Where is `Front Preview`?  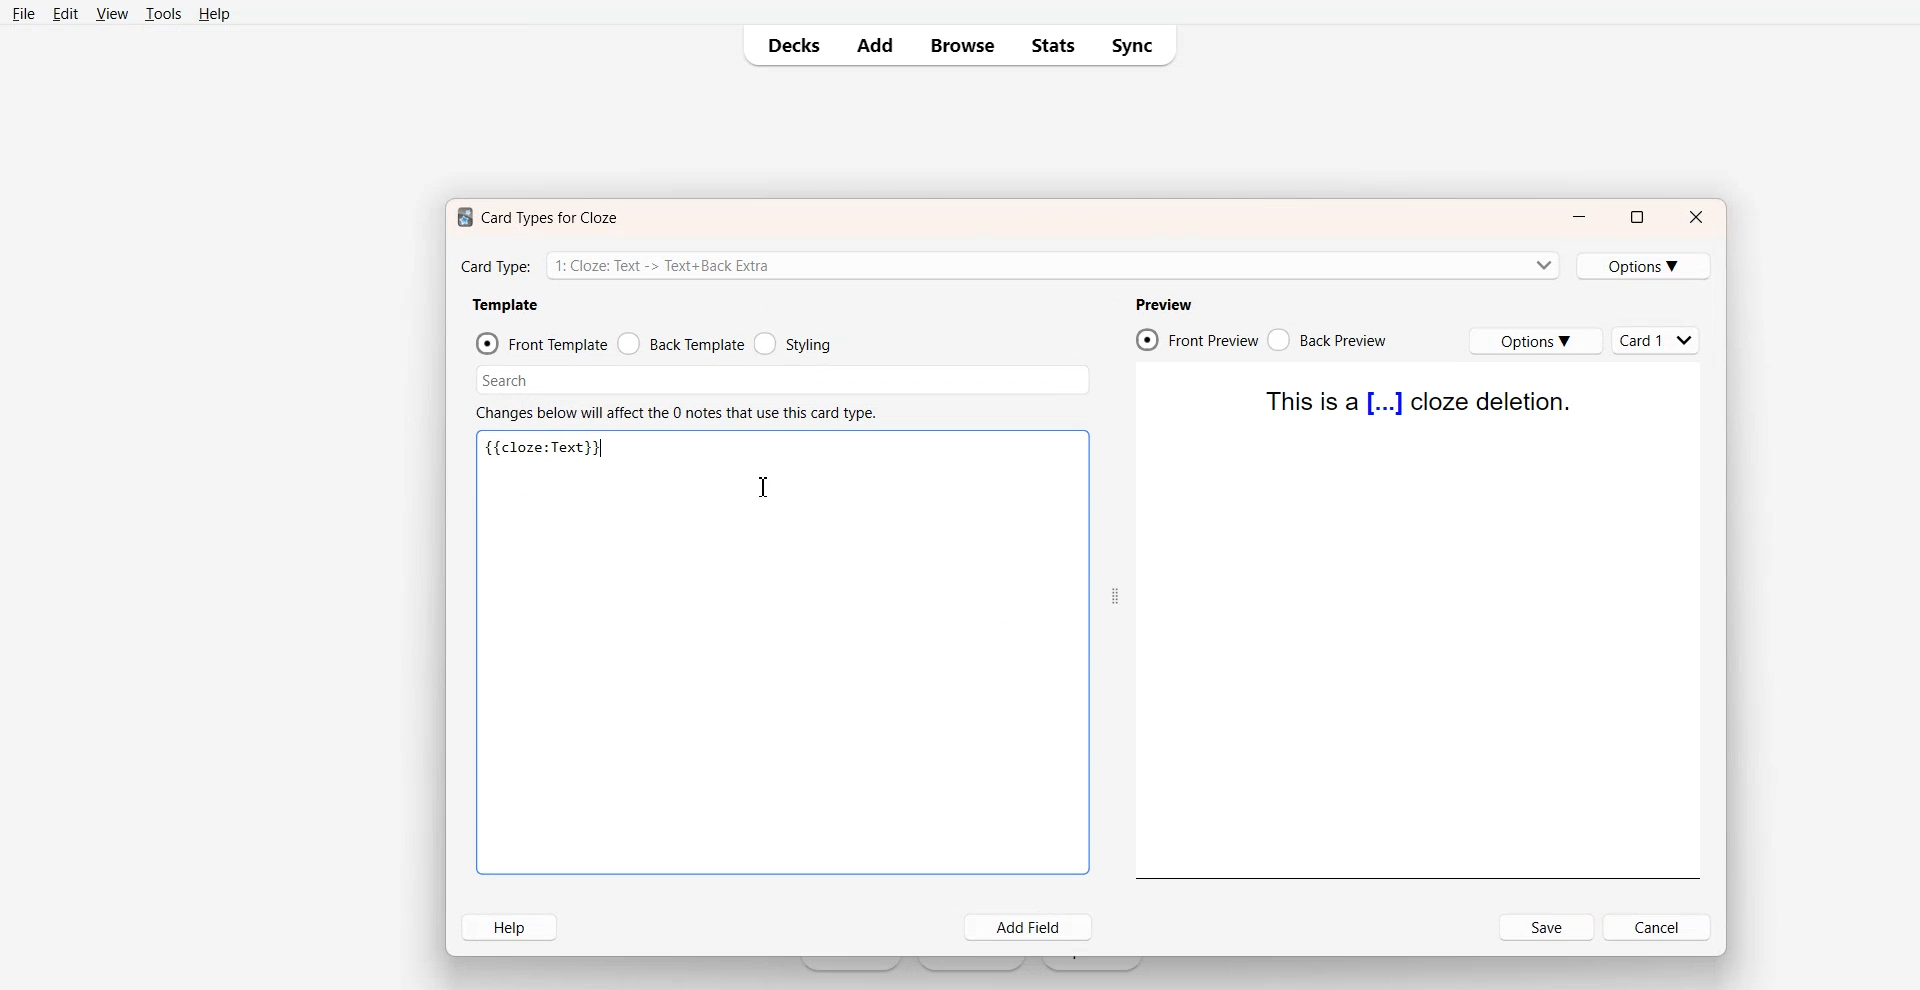 Front Preview is located at coordinates (1197, 339).